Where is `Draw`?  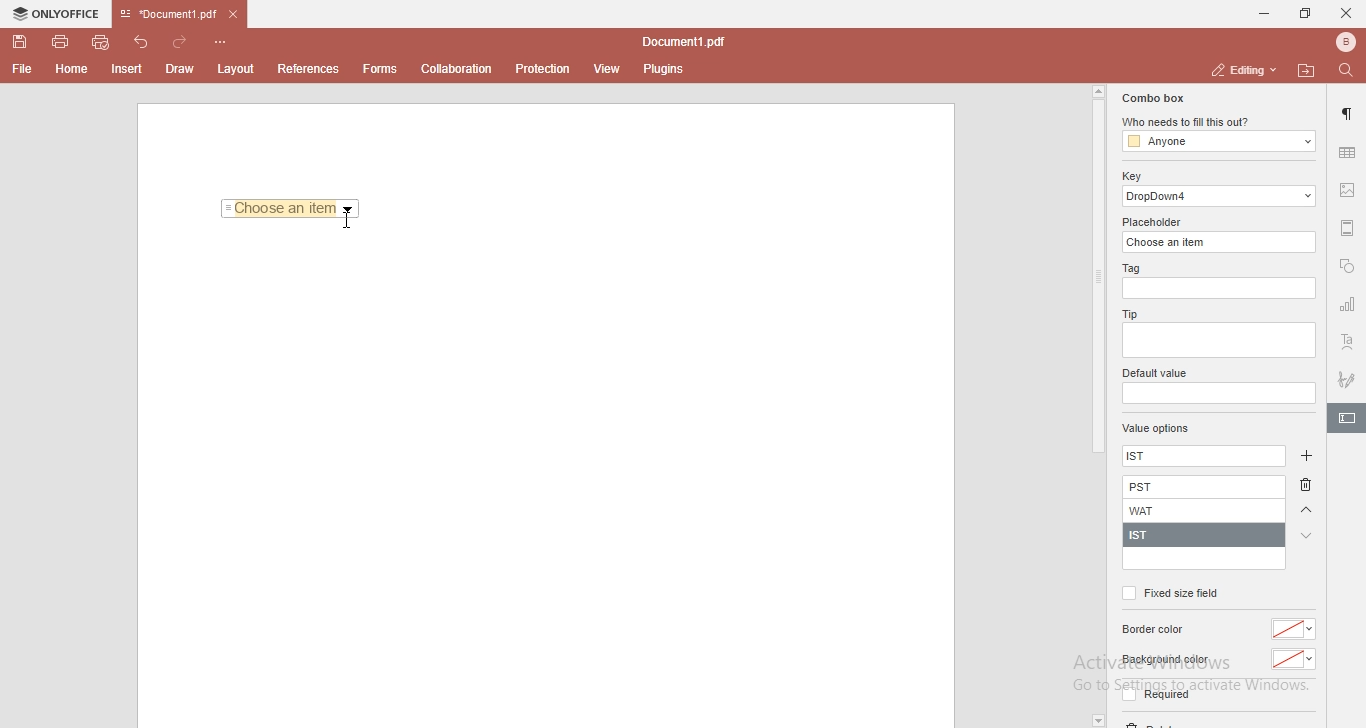 Draw is located at coordinates (184, 68).